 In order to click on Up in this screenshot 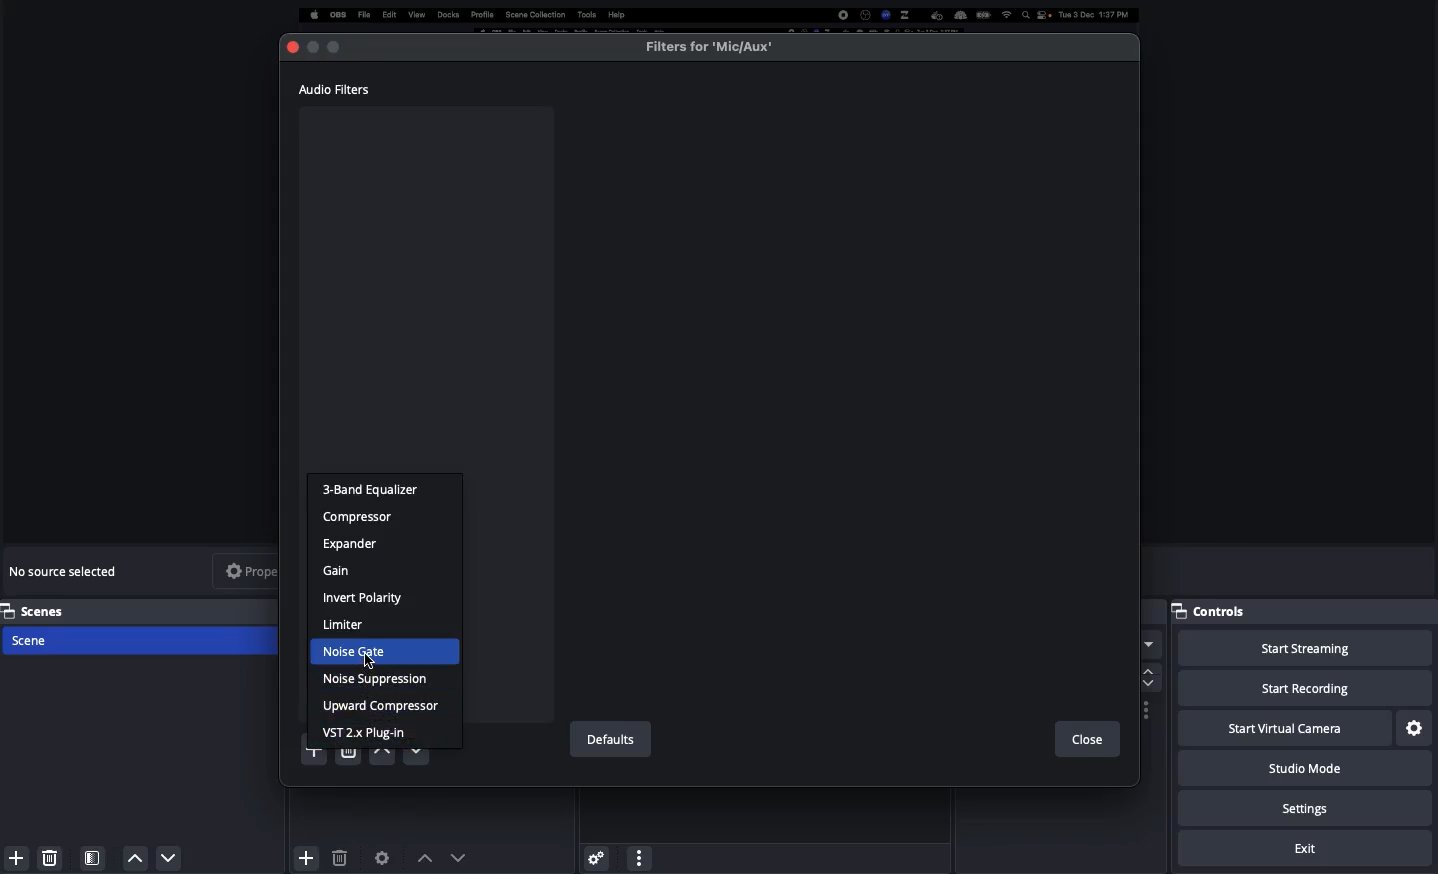, I will do `click(136, 858)`.